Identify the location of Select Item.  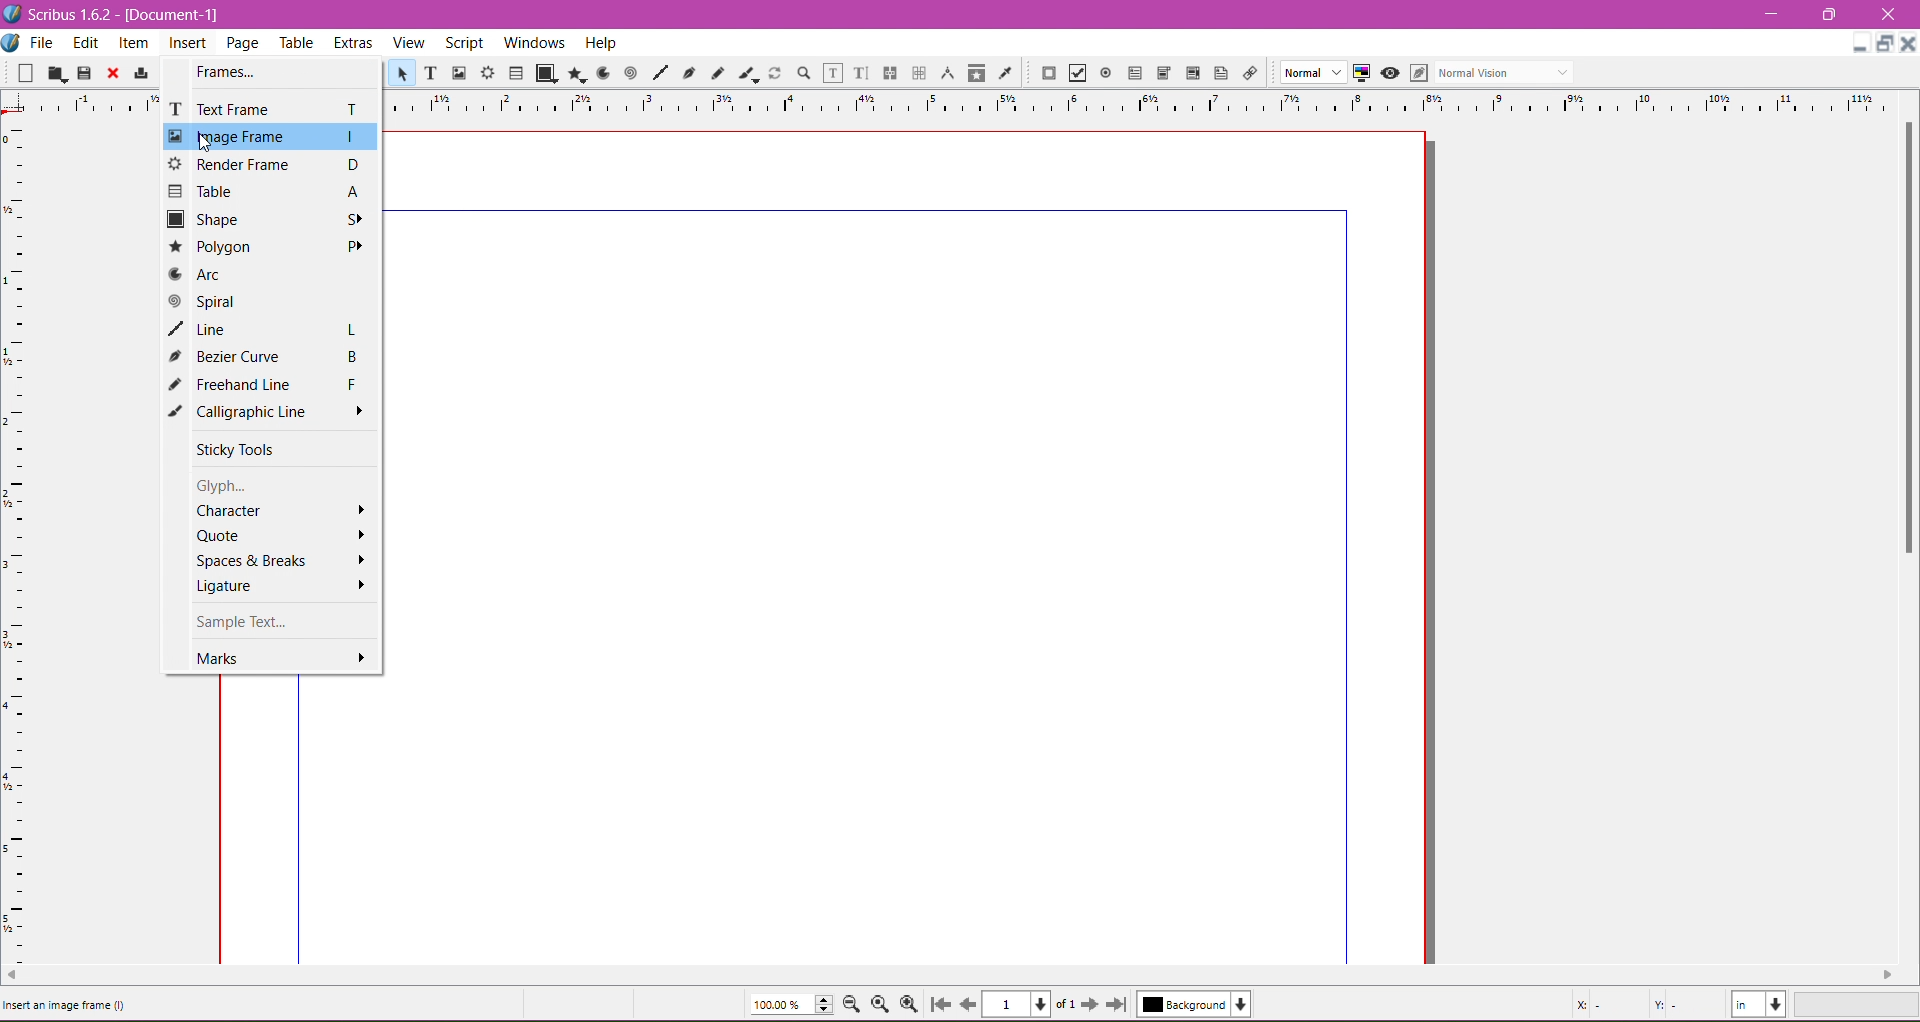
(399, 74).